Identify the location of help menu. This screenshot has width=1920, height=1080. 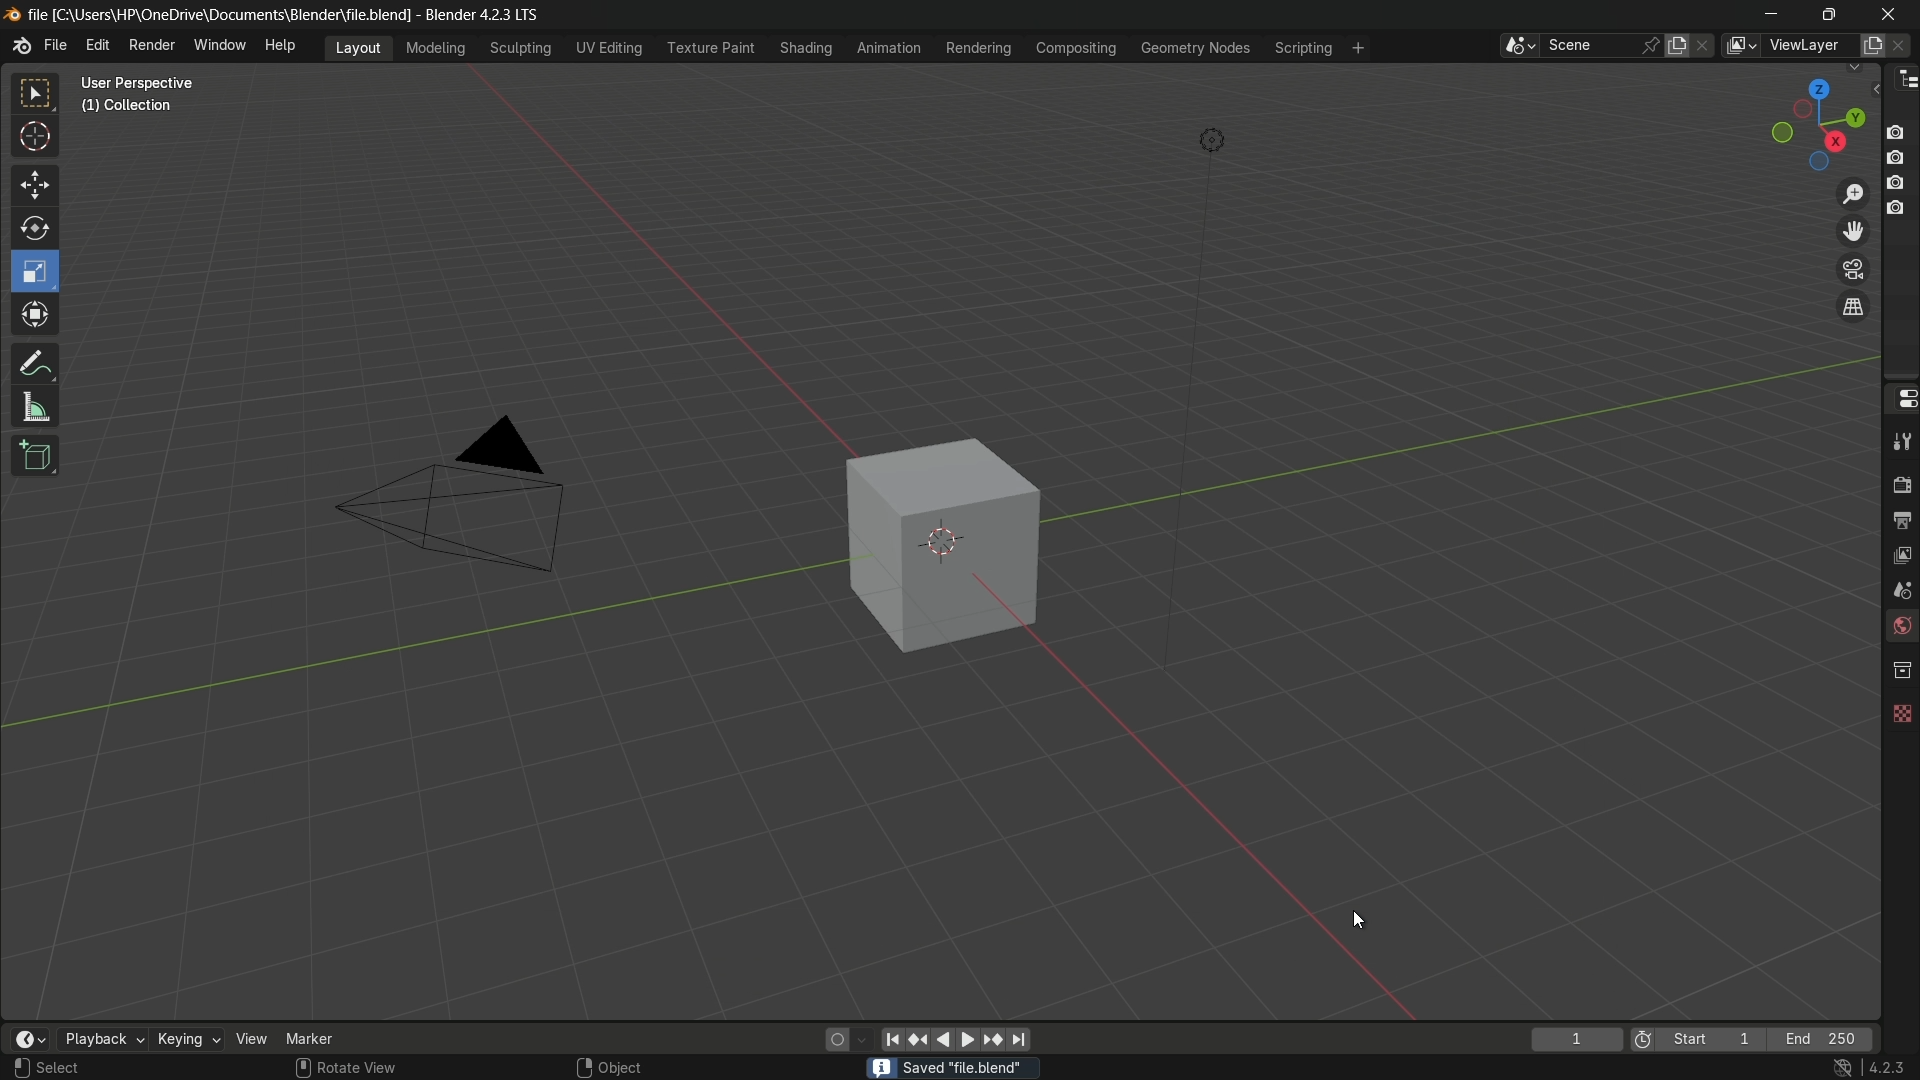
(285, 45).